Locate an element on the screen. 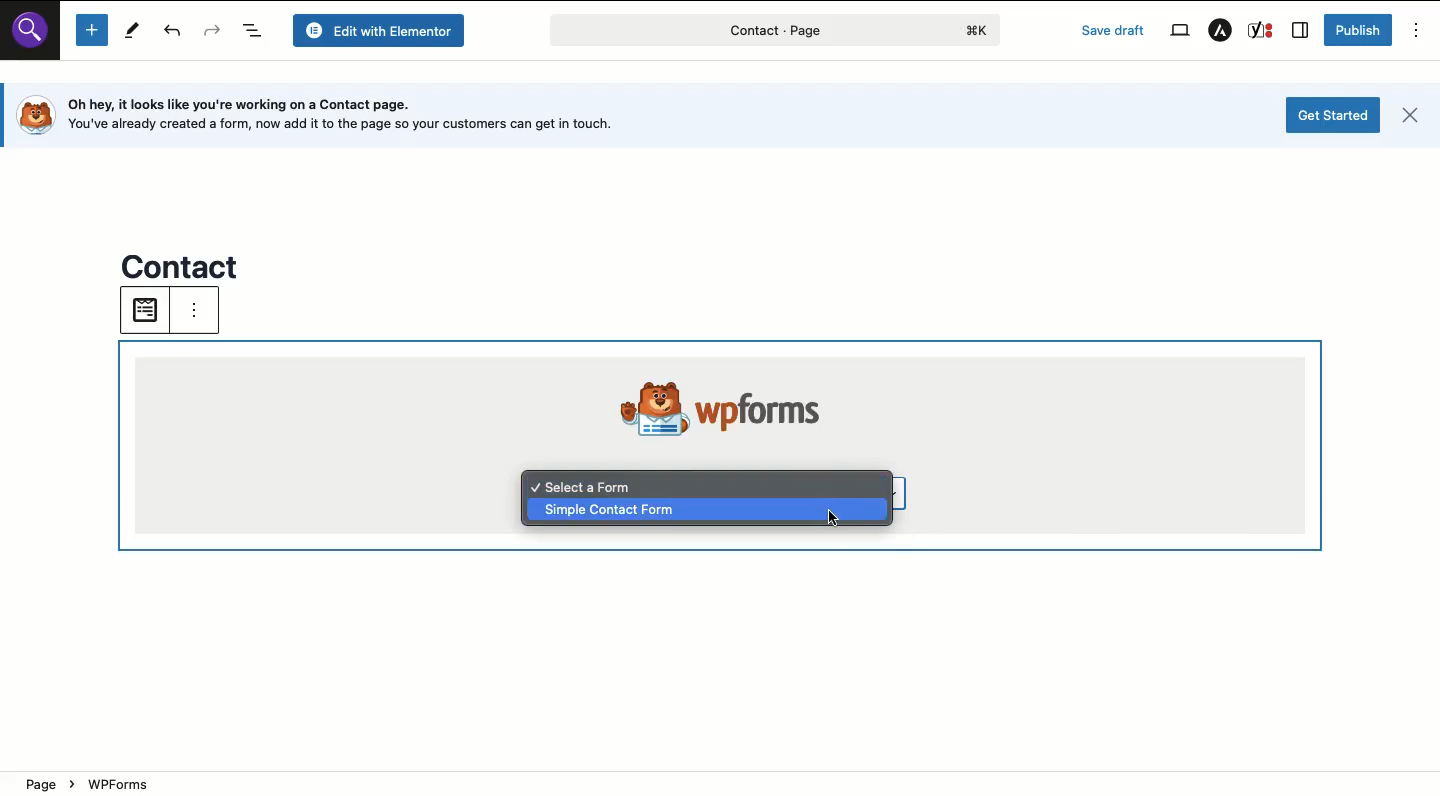  Sidebar is located at coordinates (1301, 31).